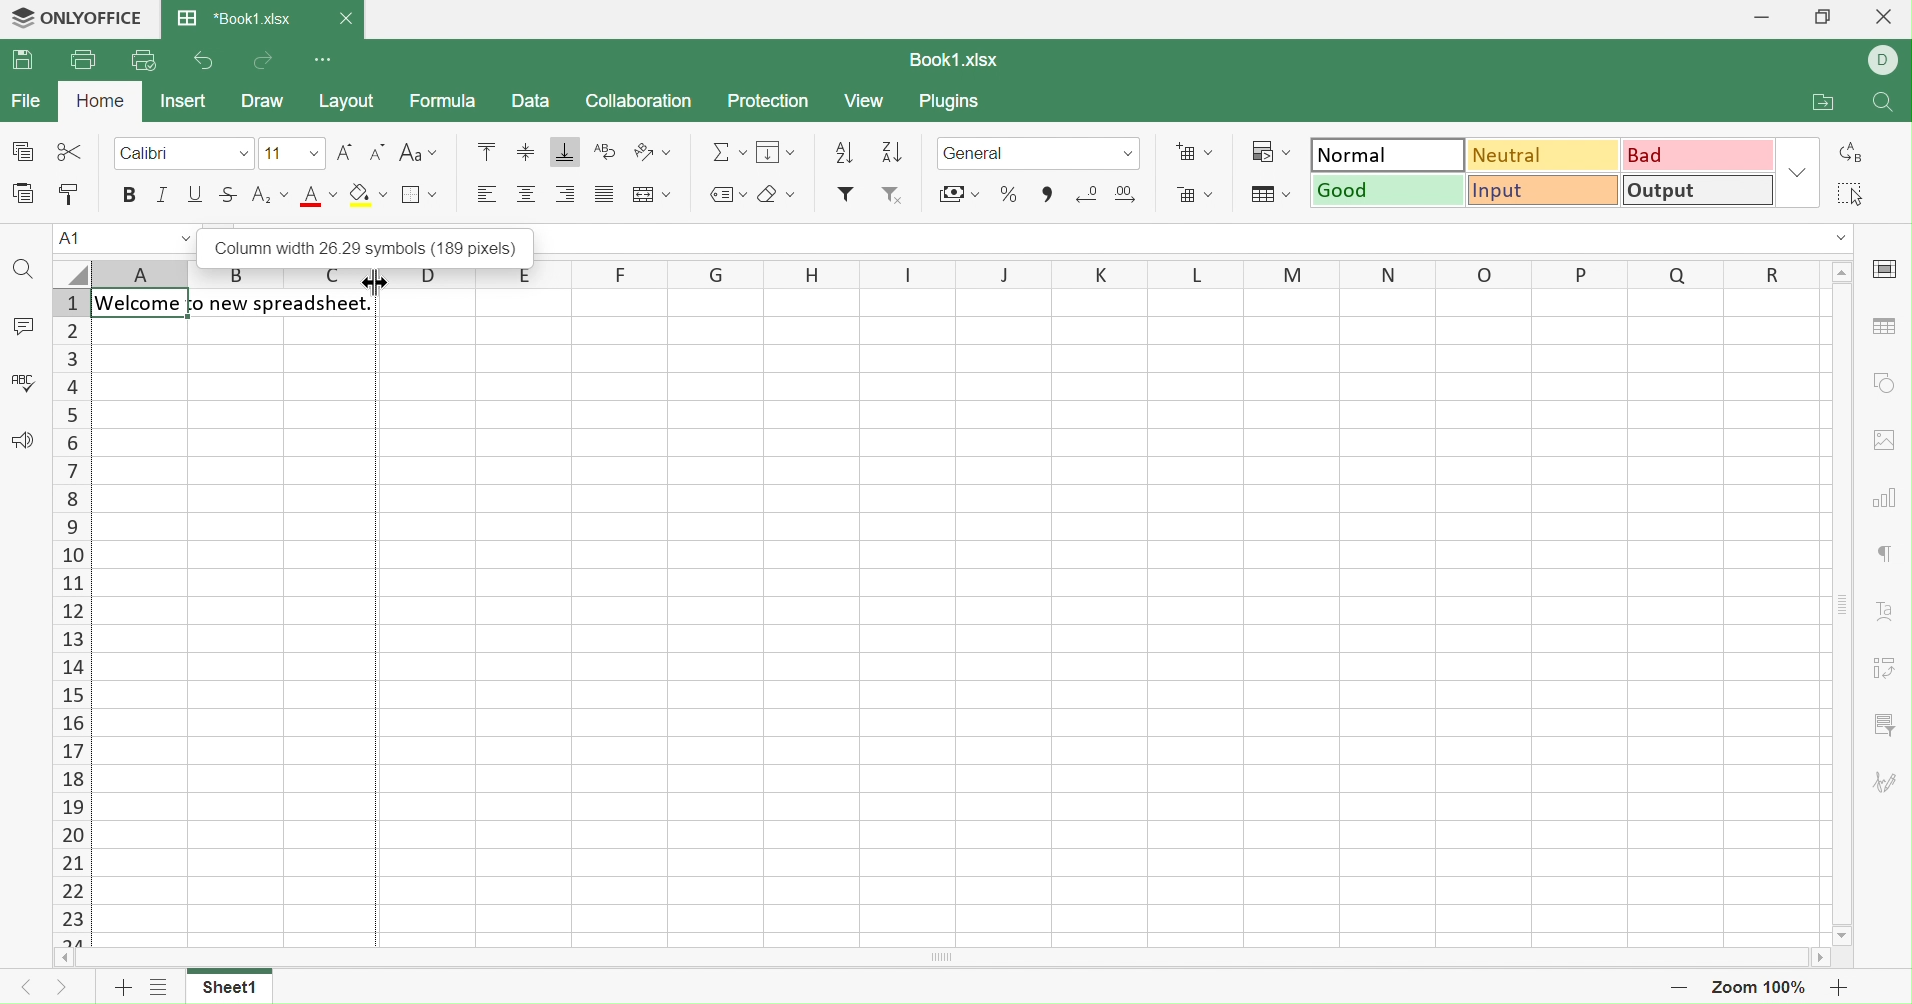 The width and height of the screenshot is (1912, 1004). What do you see at coordinates (1836, 988) in the screenshot?
I see `Zoom In` at bounding box center [1836, 988].